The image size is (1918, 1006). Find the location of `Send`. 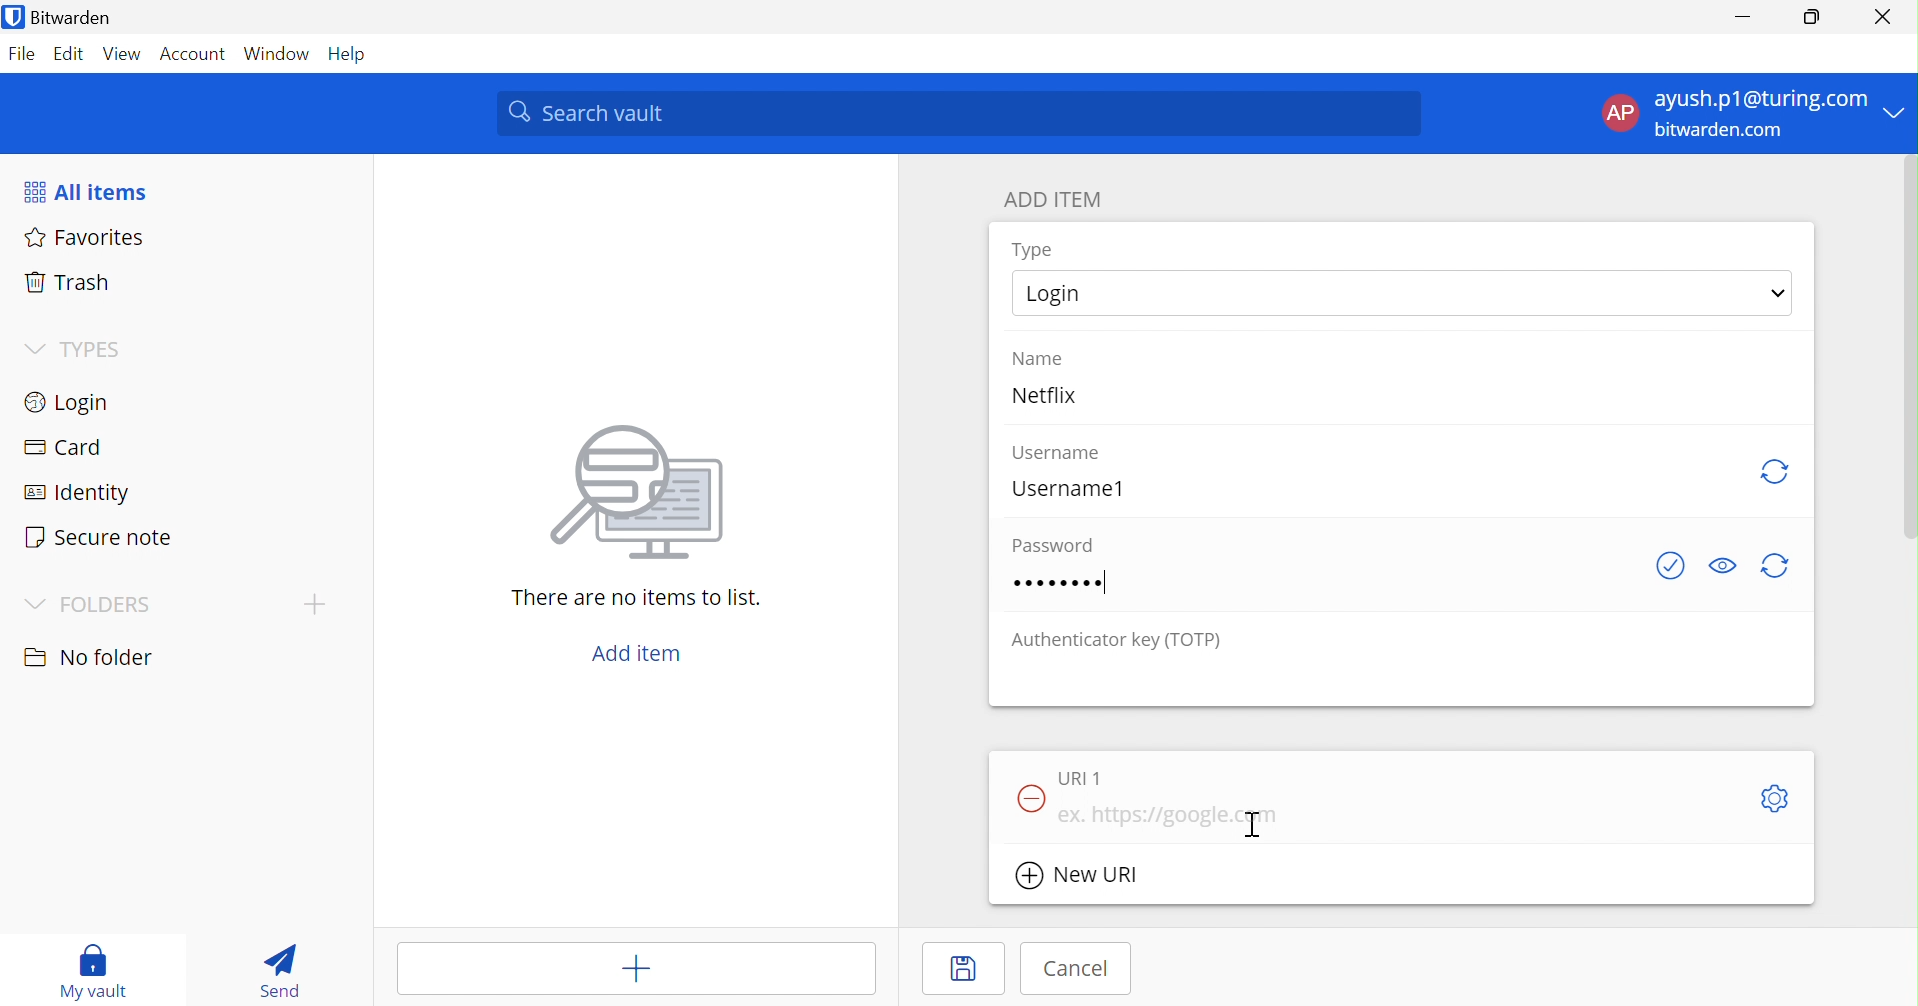

Send is located at coordinates (279, 974).